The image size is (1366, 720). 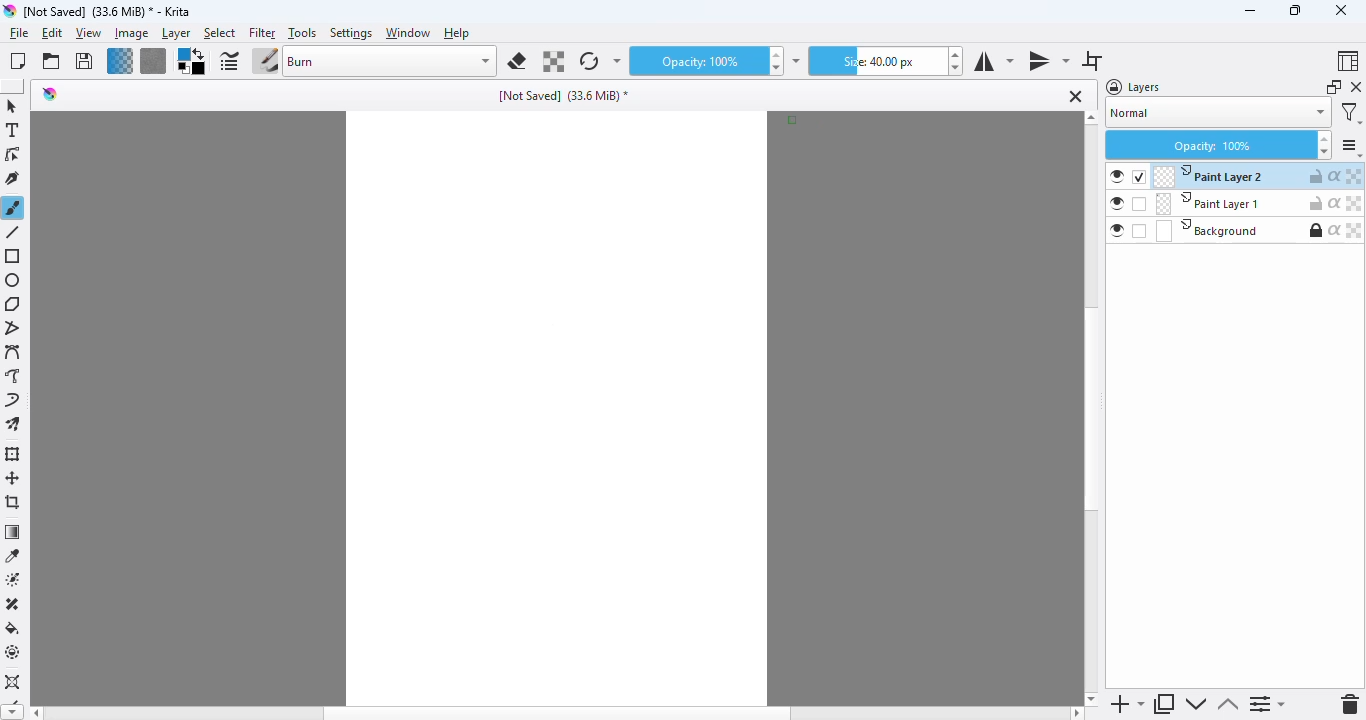 What do you see at coordinates (13, 280) in the screenshot?
I see `ellipse tool` at bounding box center [13, 280].